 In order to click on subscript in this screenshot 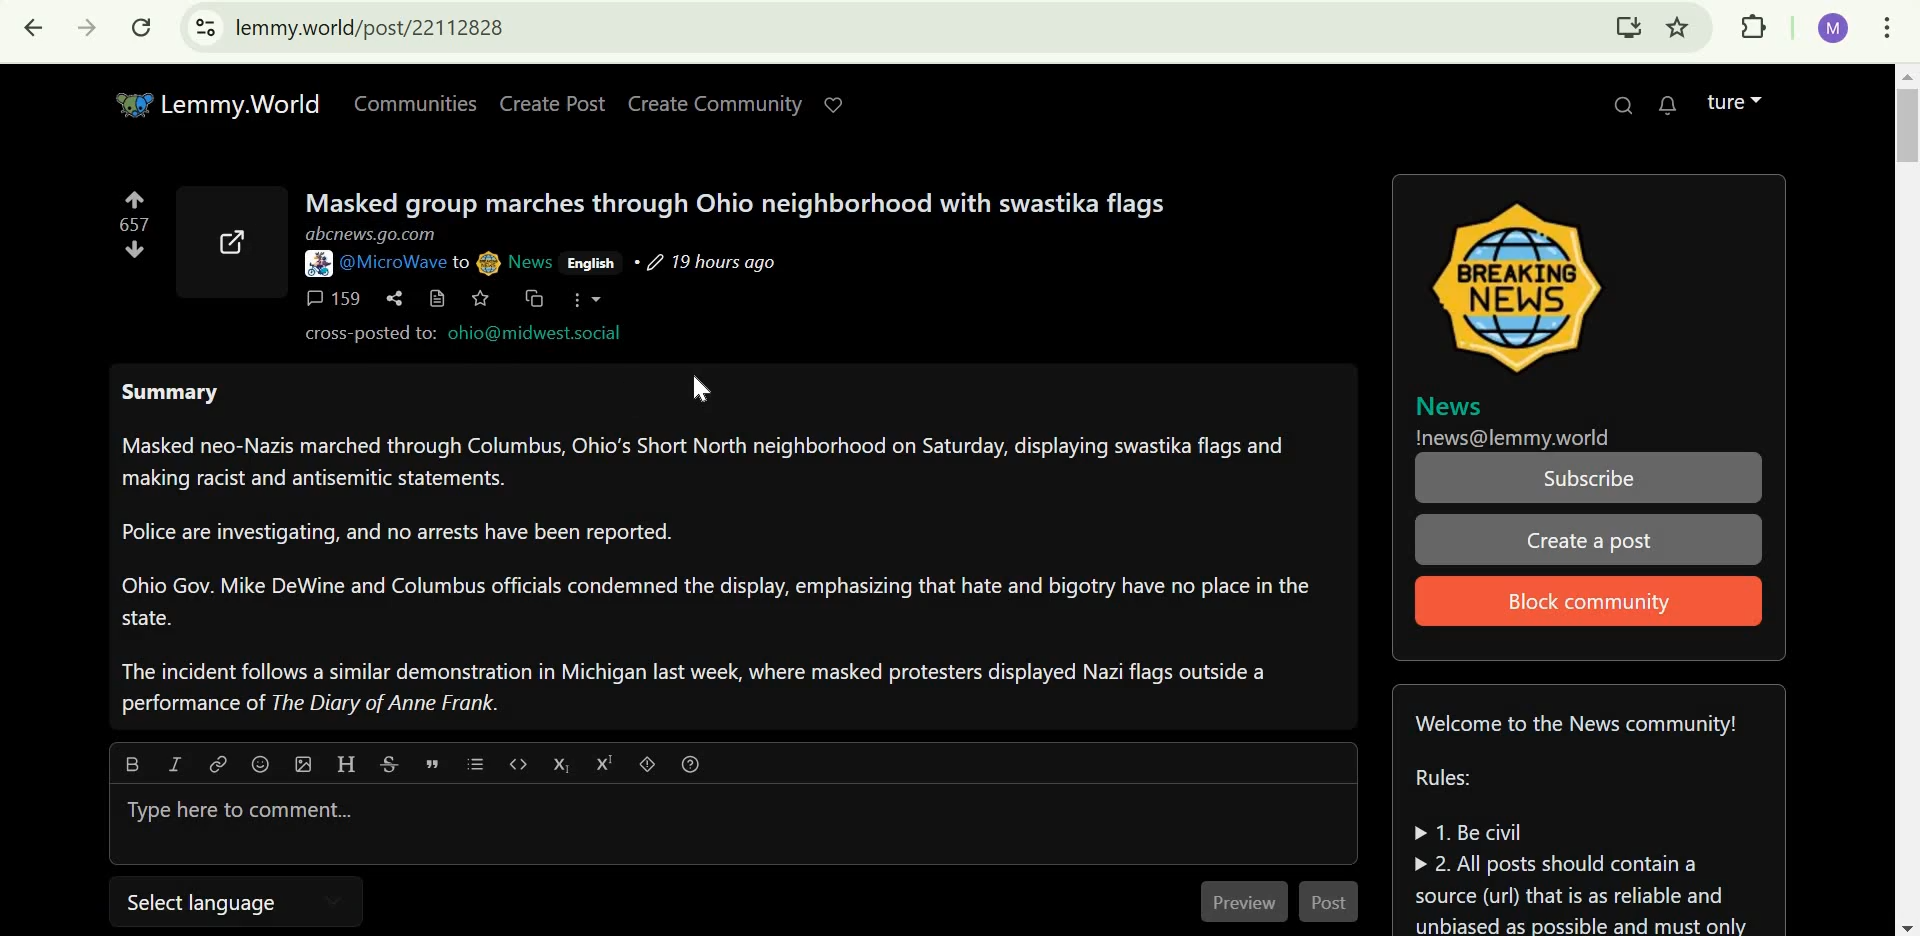, I will do `click(560, 762)`.